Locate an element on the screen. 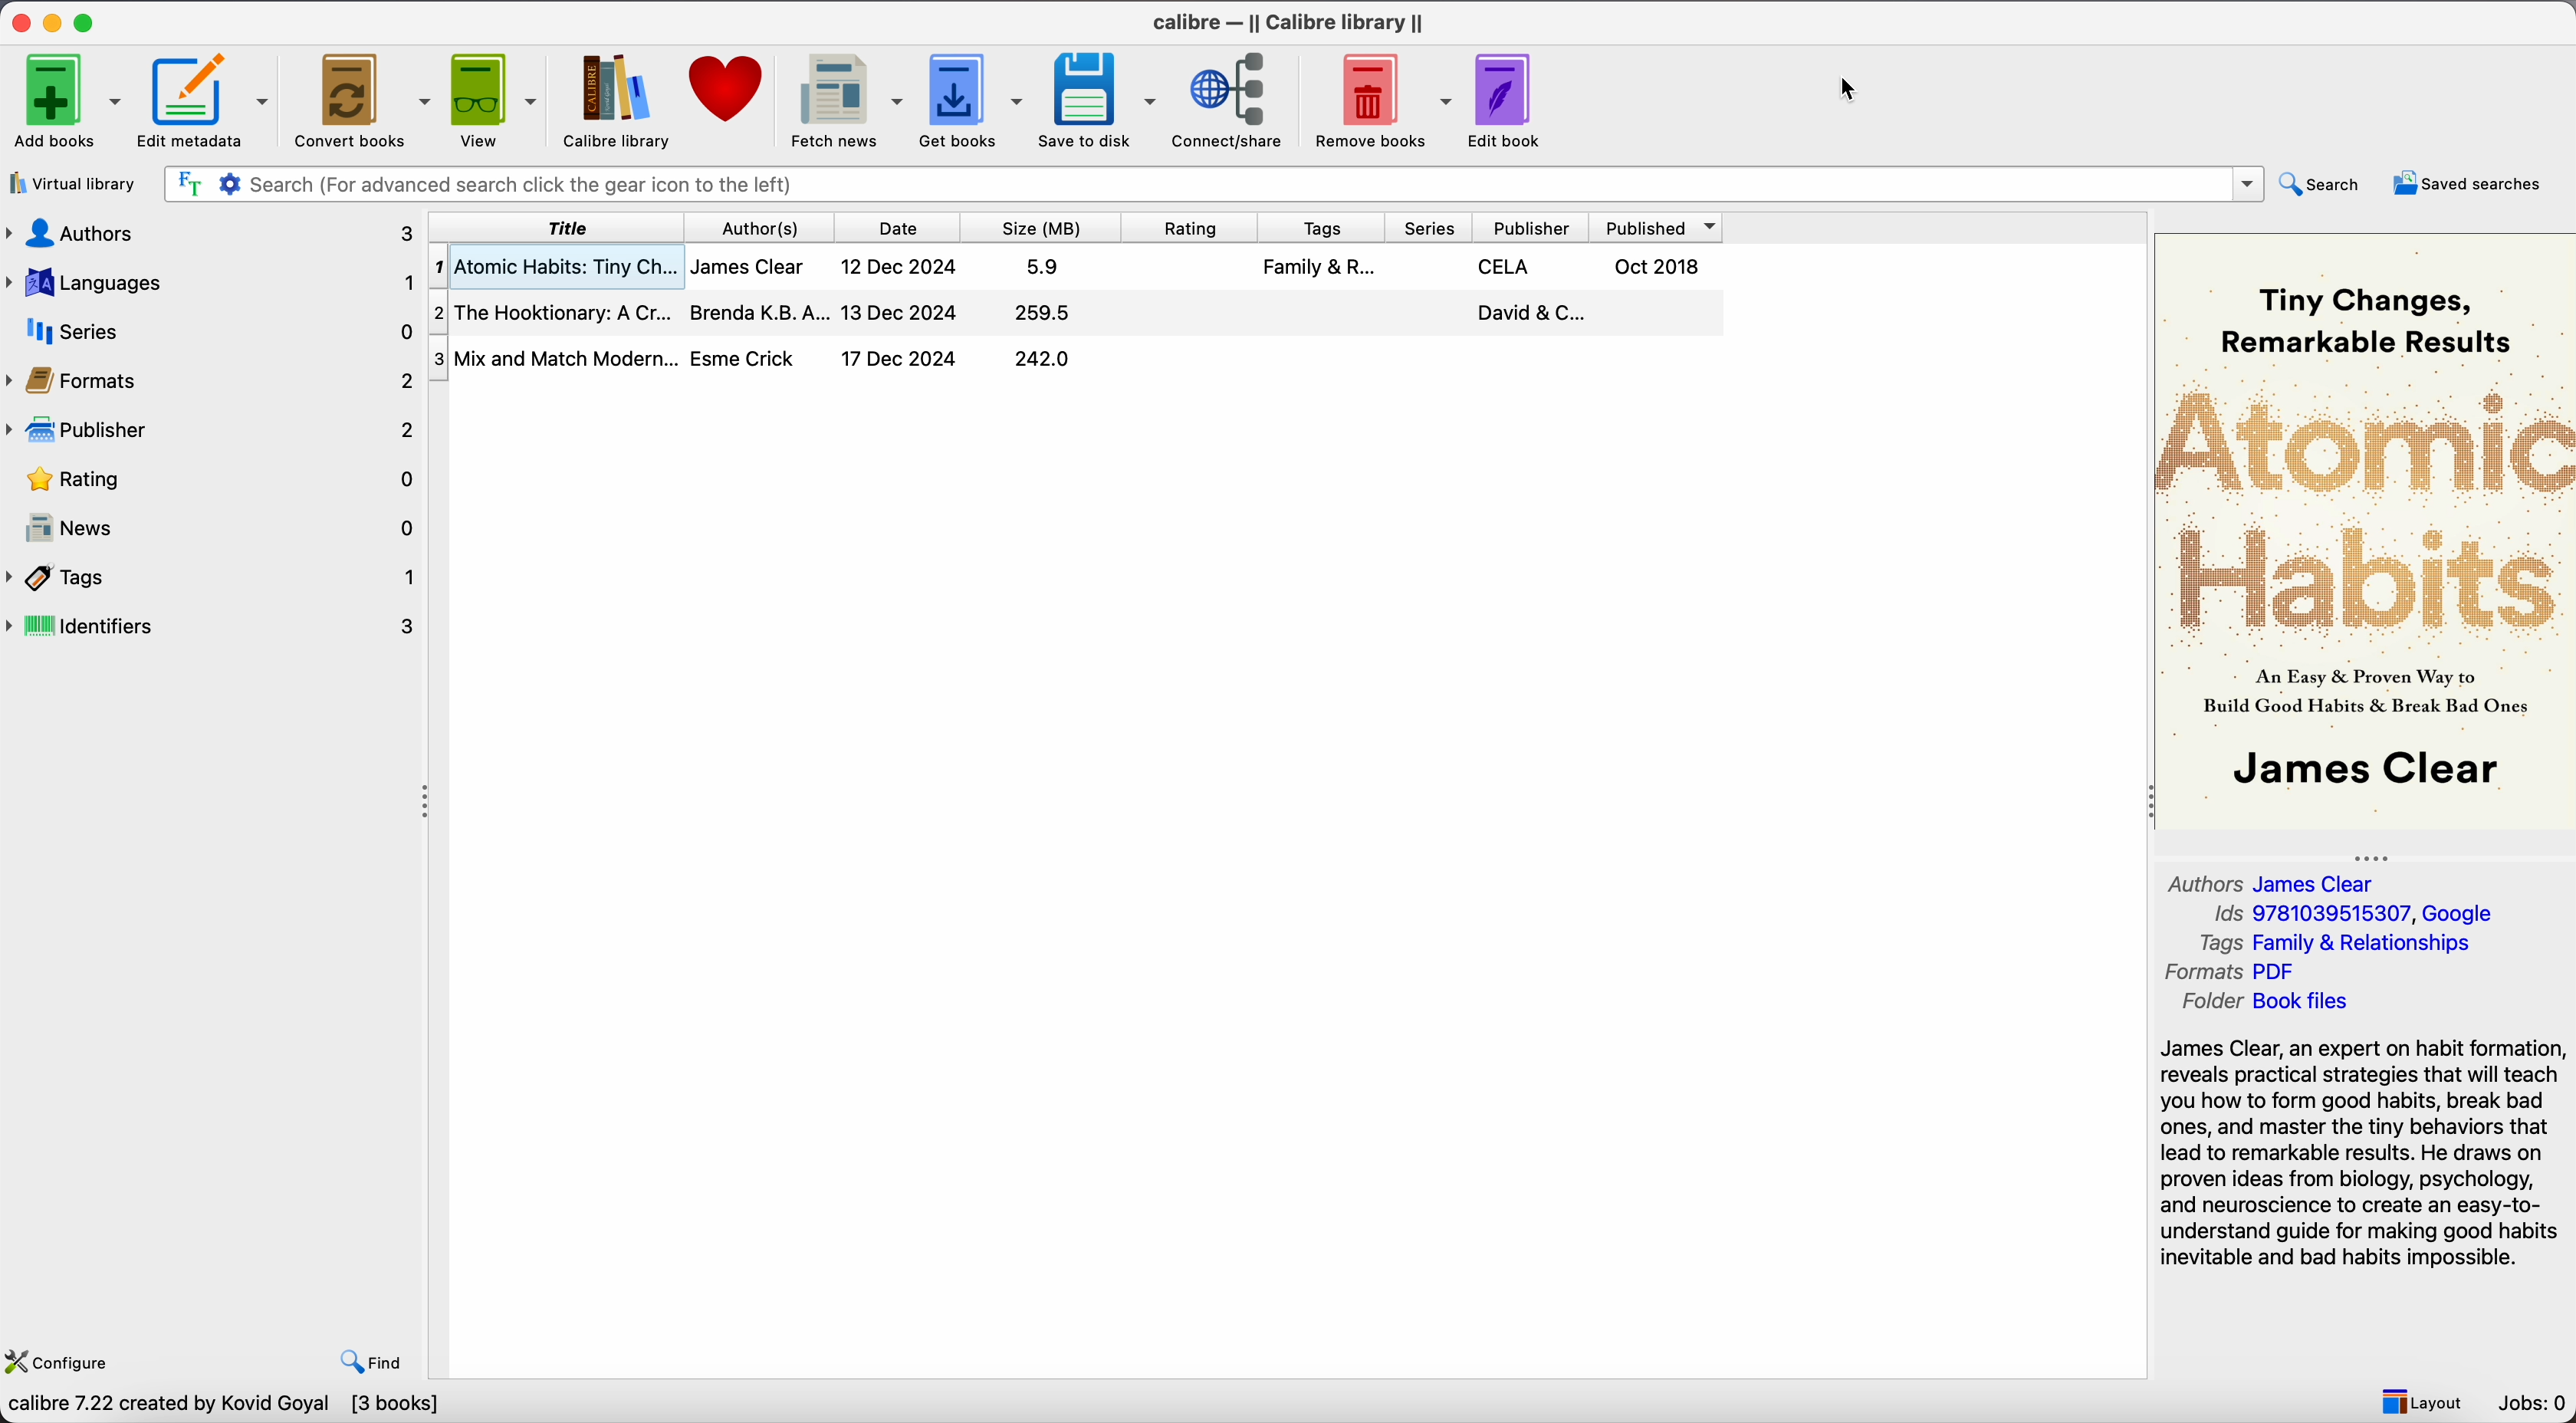  13 Dec 2024 is located at coordinates (899, 312).